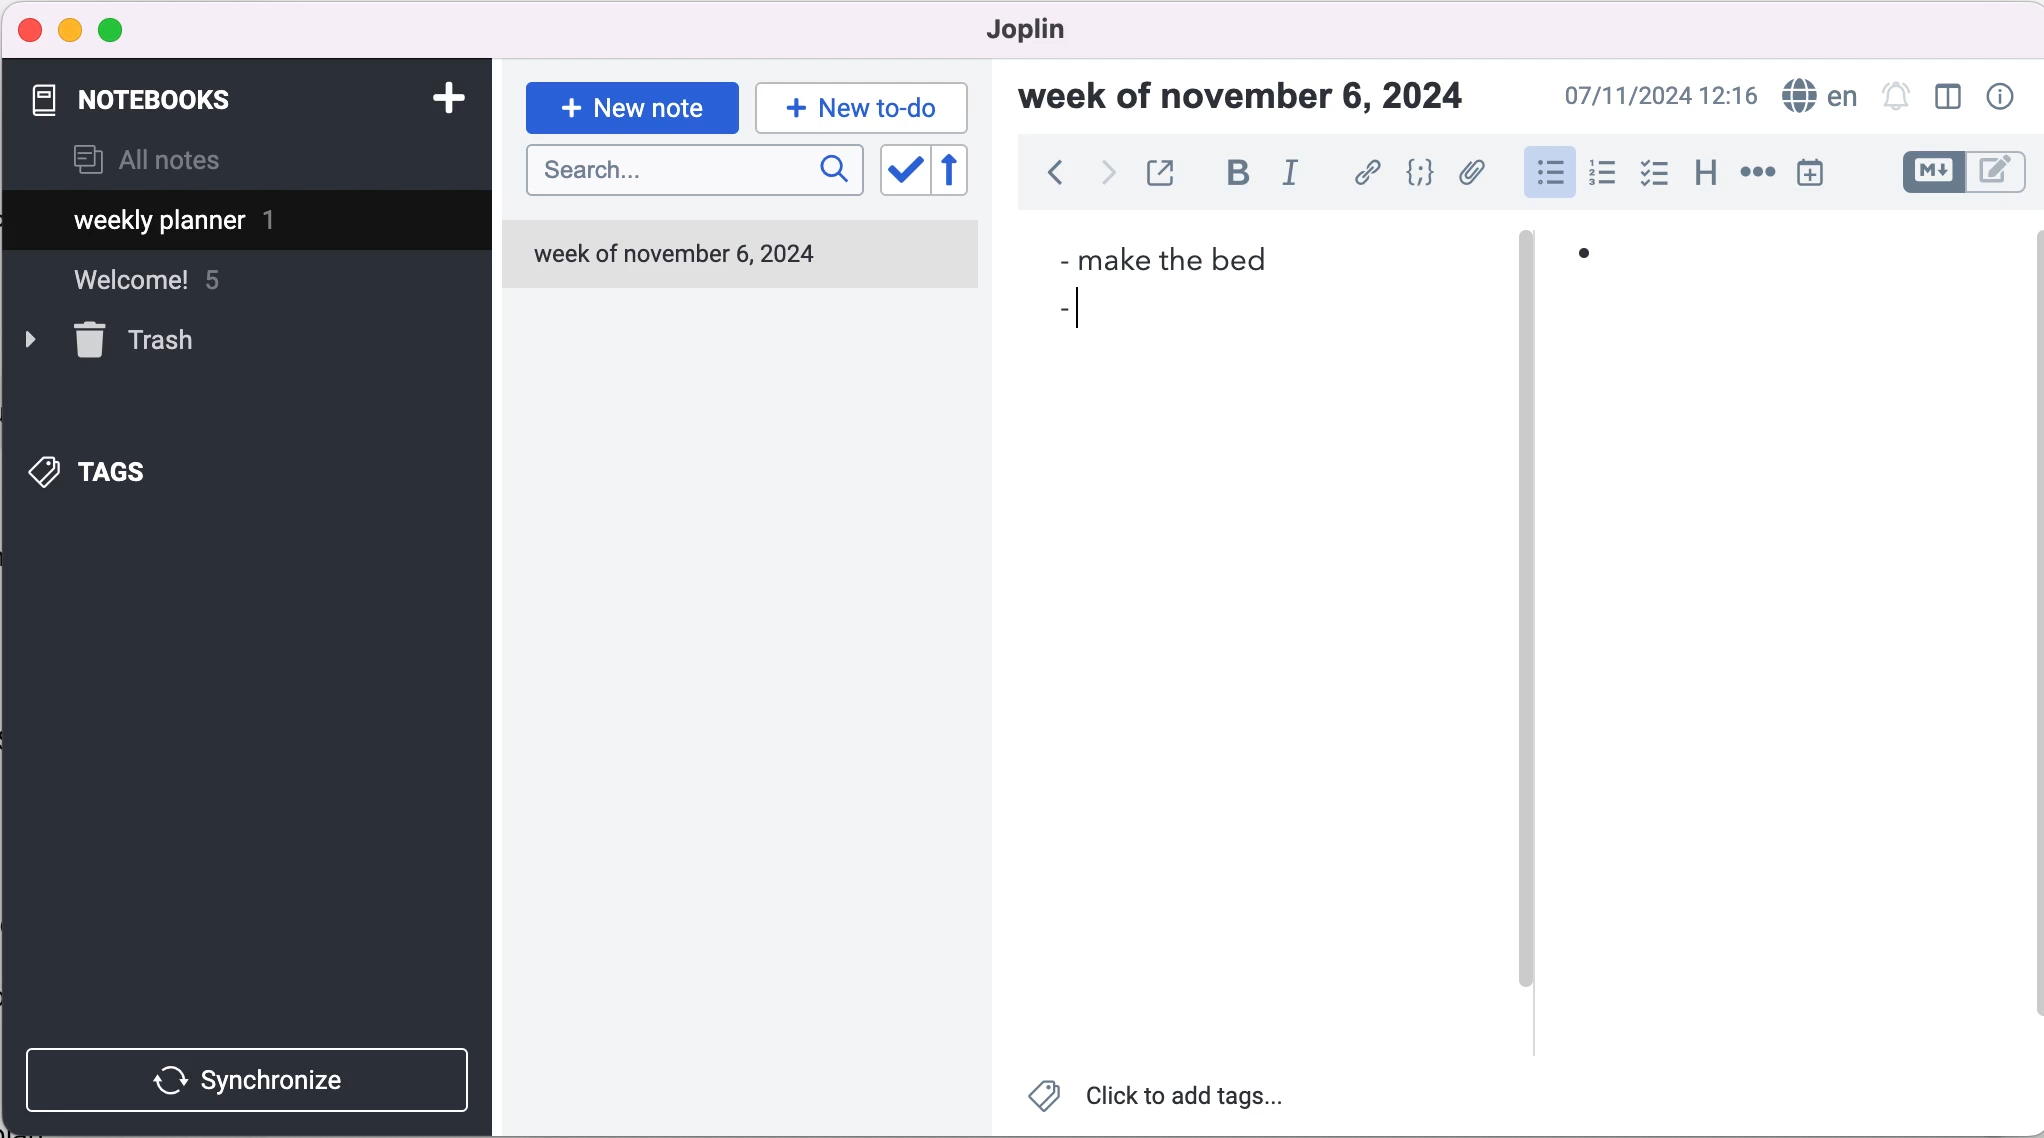 The image size is (2044, 1138). Describe the element at coordinates (1369, 176) in the screenshot. I see `hyperlink` at that location.